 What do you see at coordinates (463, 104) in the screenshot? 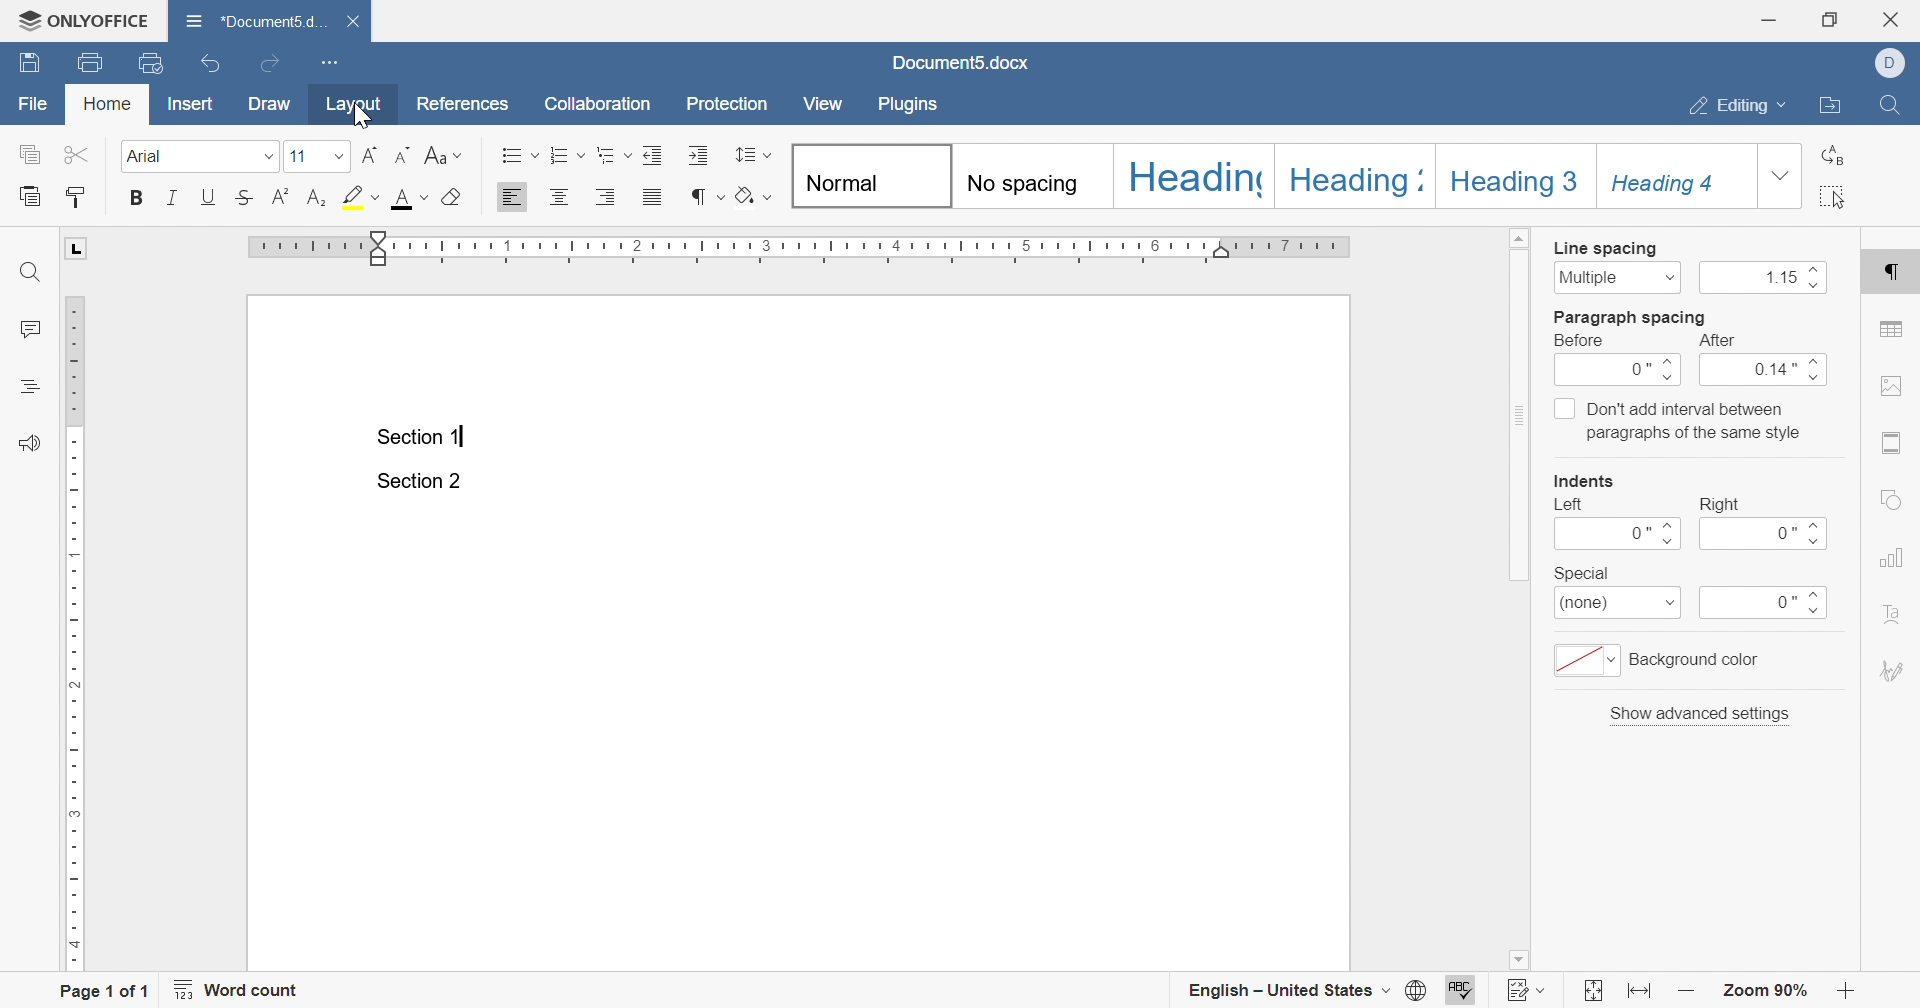
I see `references` at bounding box center [463, 104].